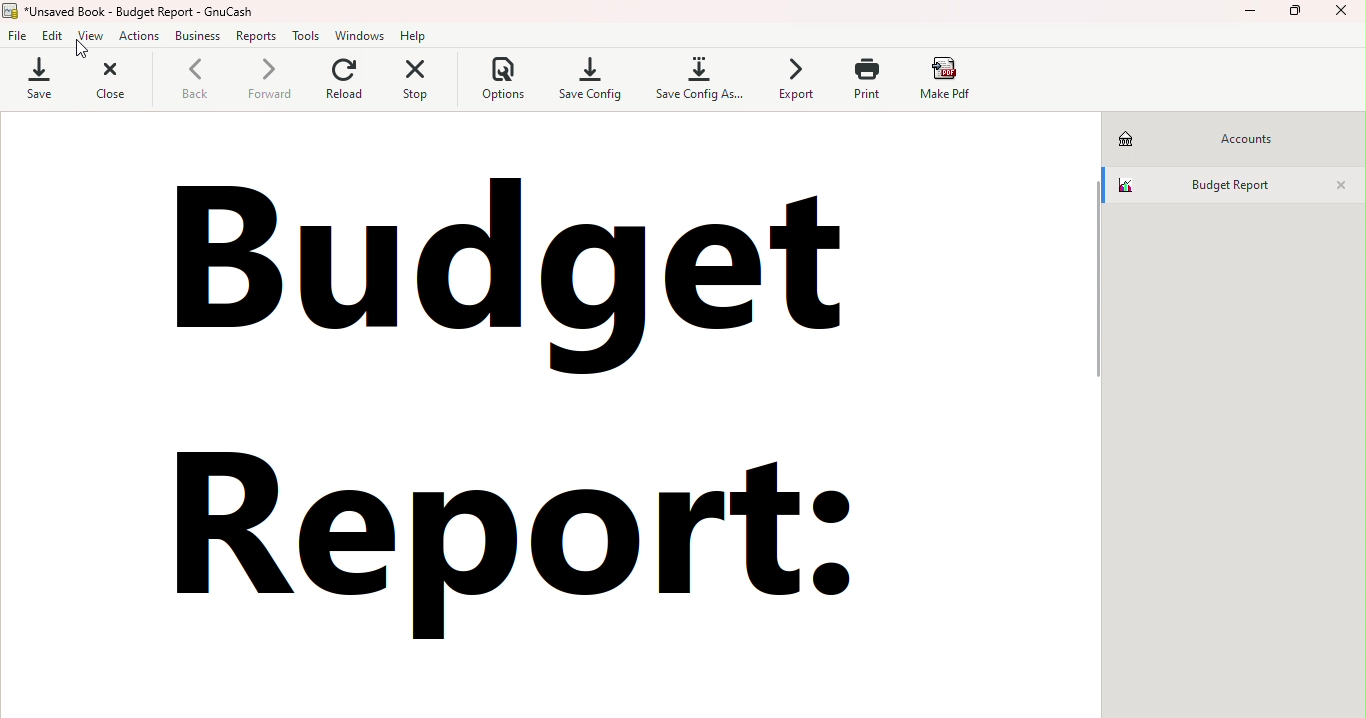 Image resolution: width=1366 pixels, height=718 pixels. What do you see at coordinates (790, 78) in the screenshot?
I see `Export` at bounding box center [790, 78].